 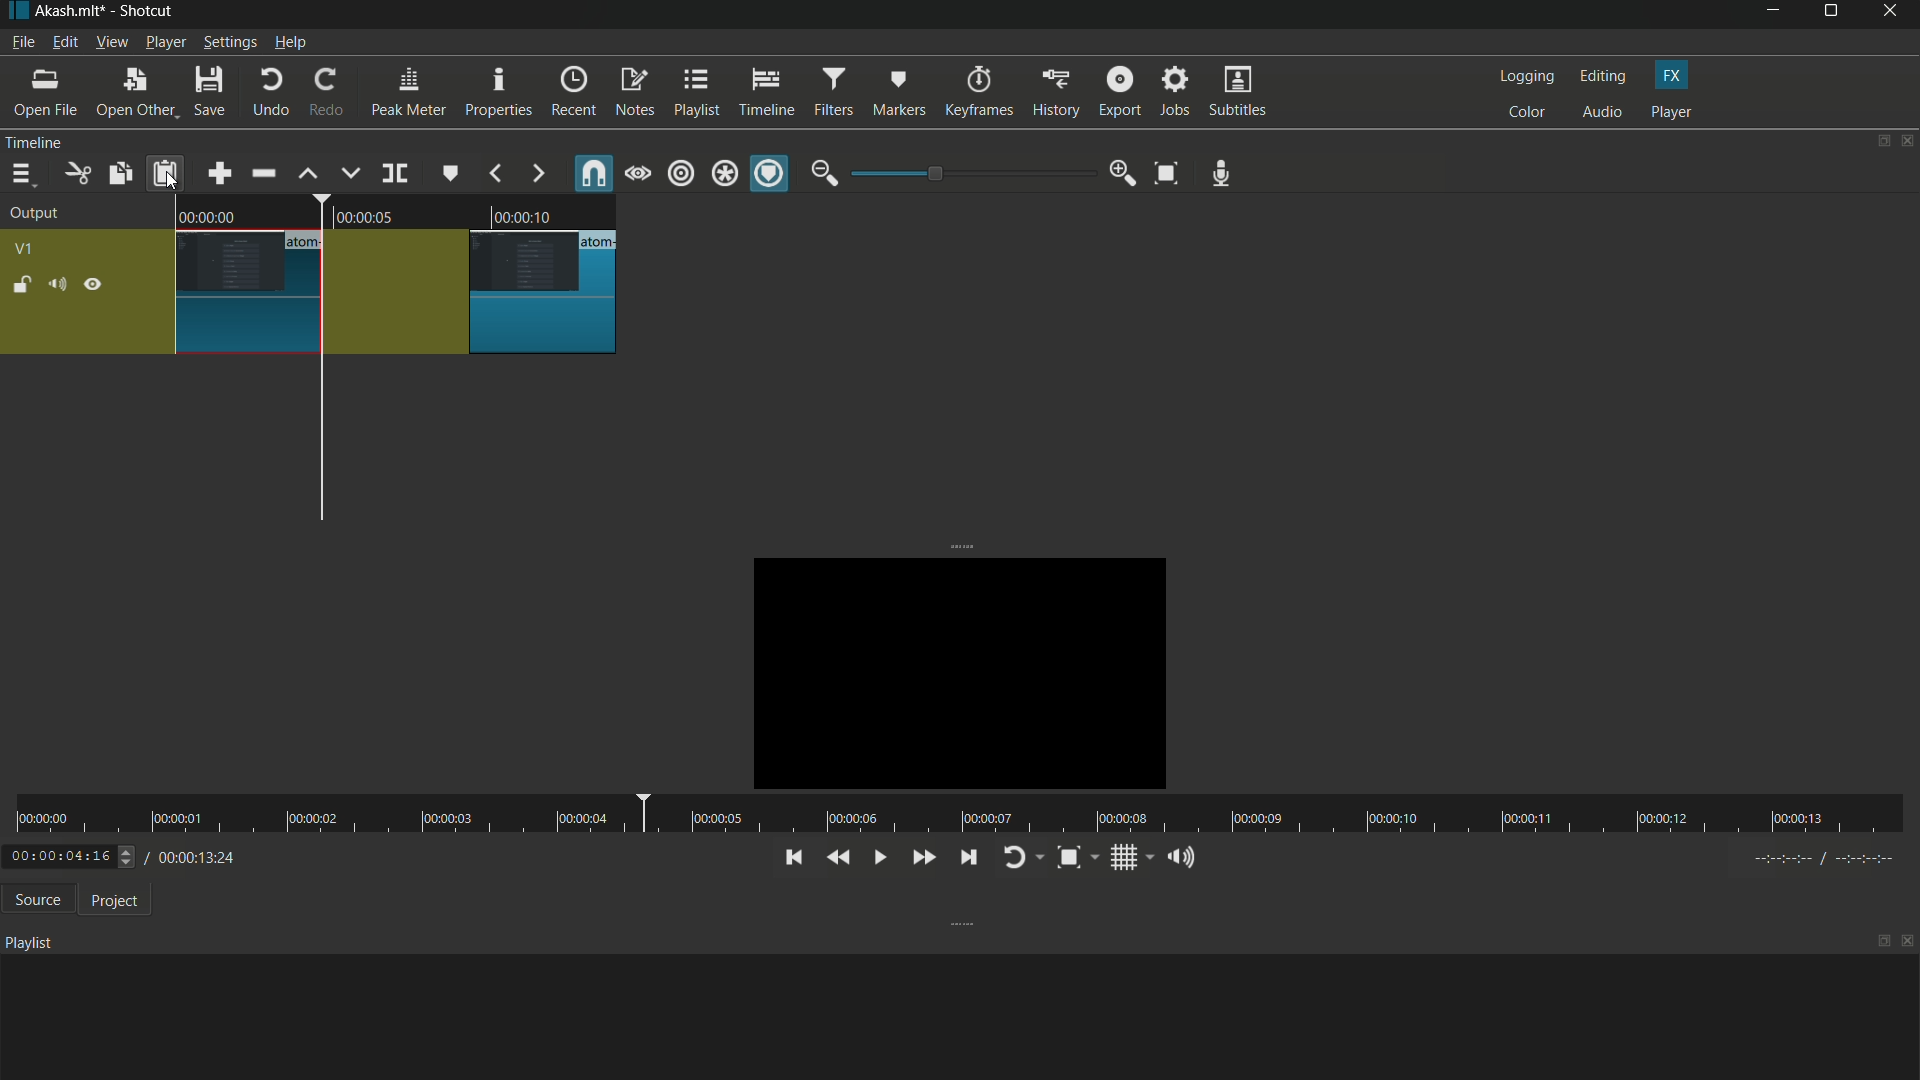 I want to click on total time, so click(x=221, y=913).